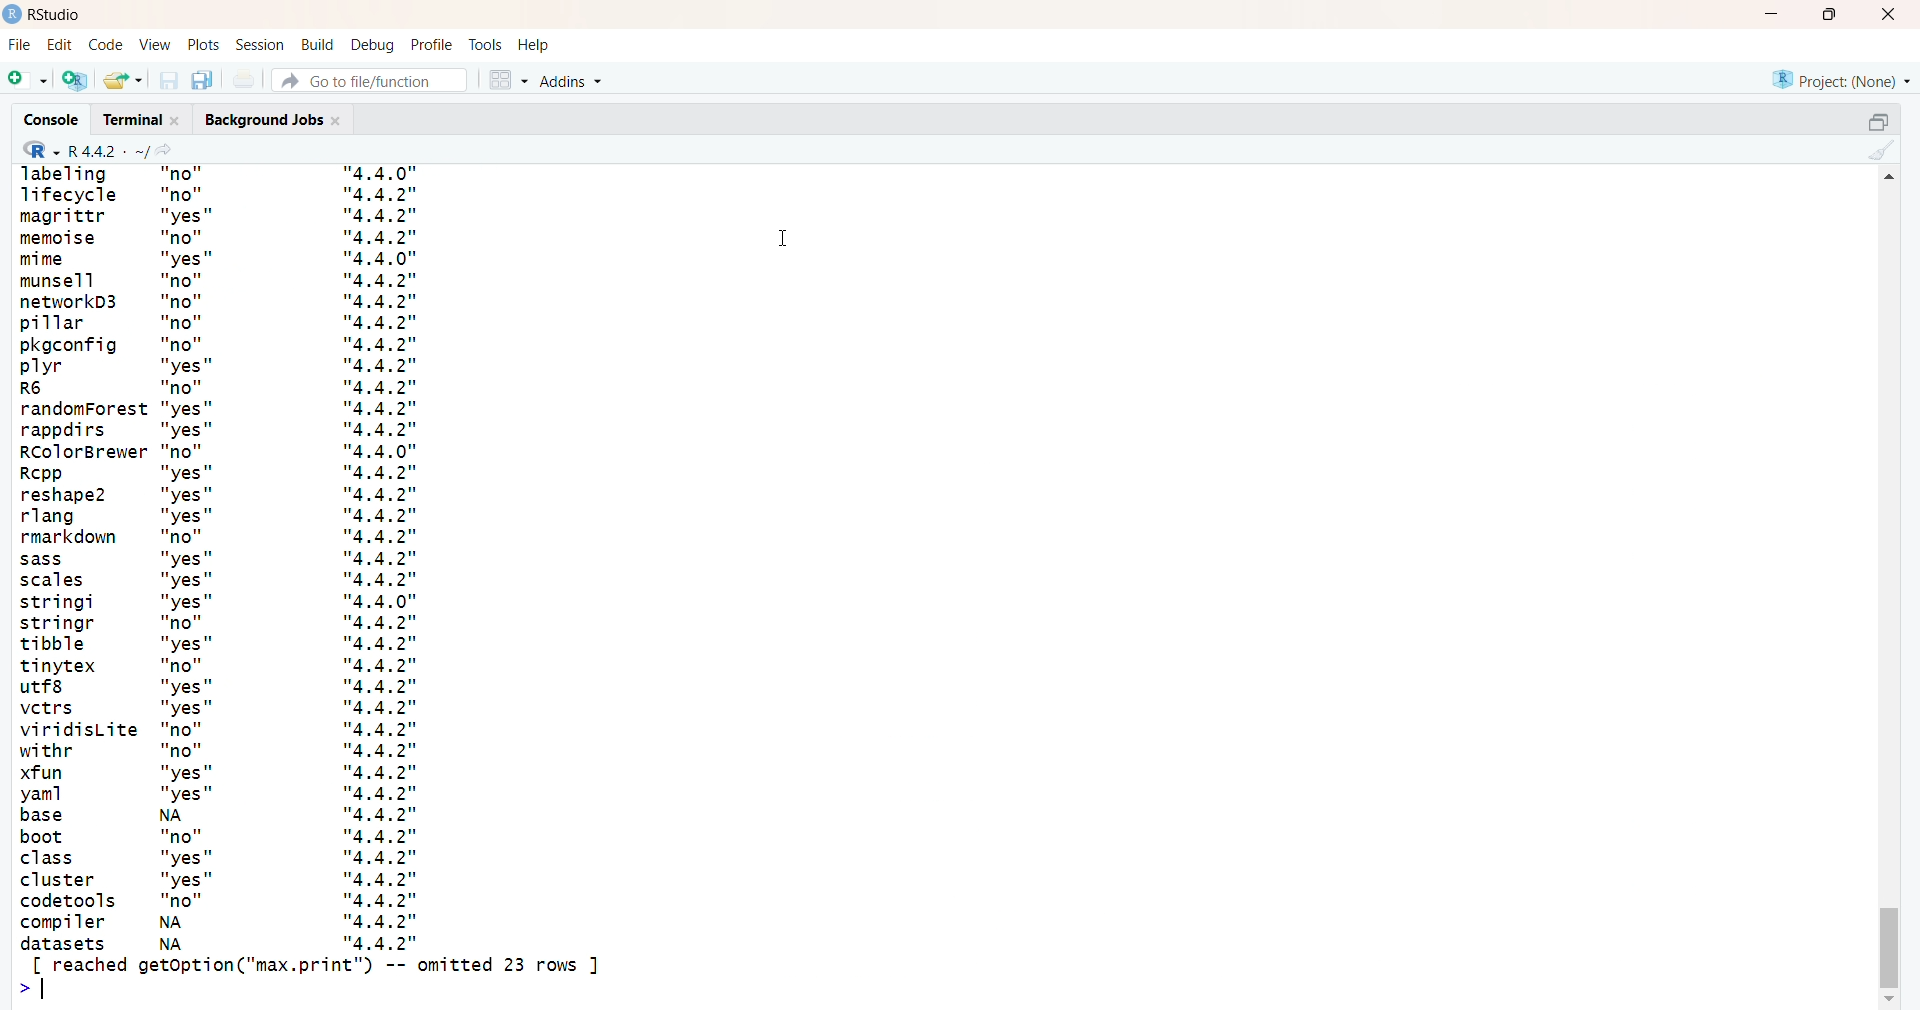 This screenshot has height=1010, width=1920. I want to click on print the current file, so click(245, 81).